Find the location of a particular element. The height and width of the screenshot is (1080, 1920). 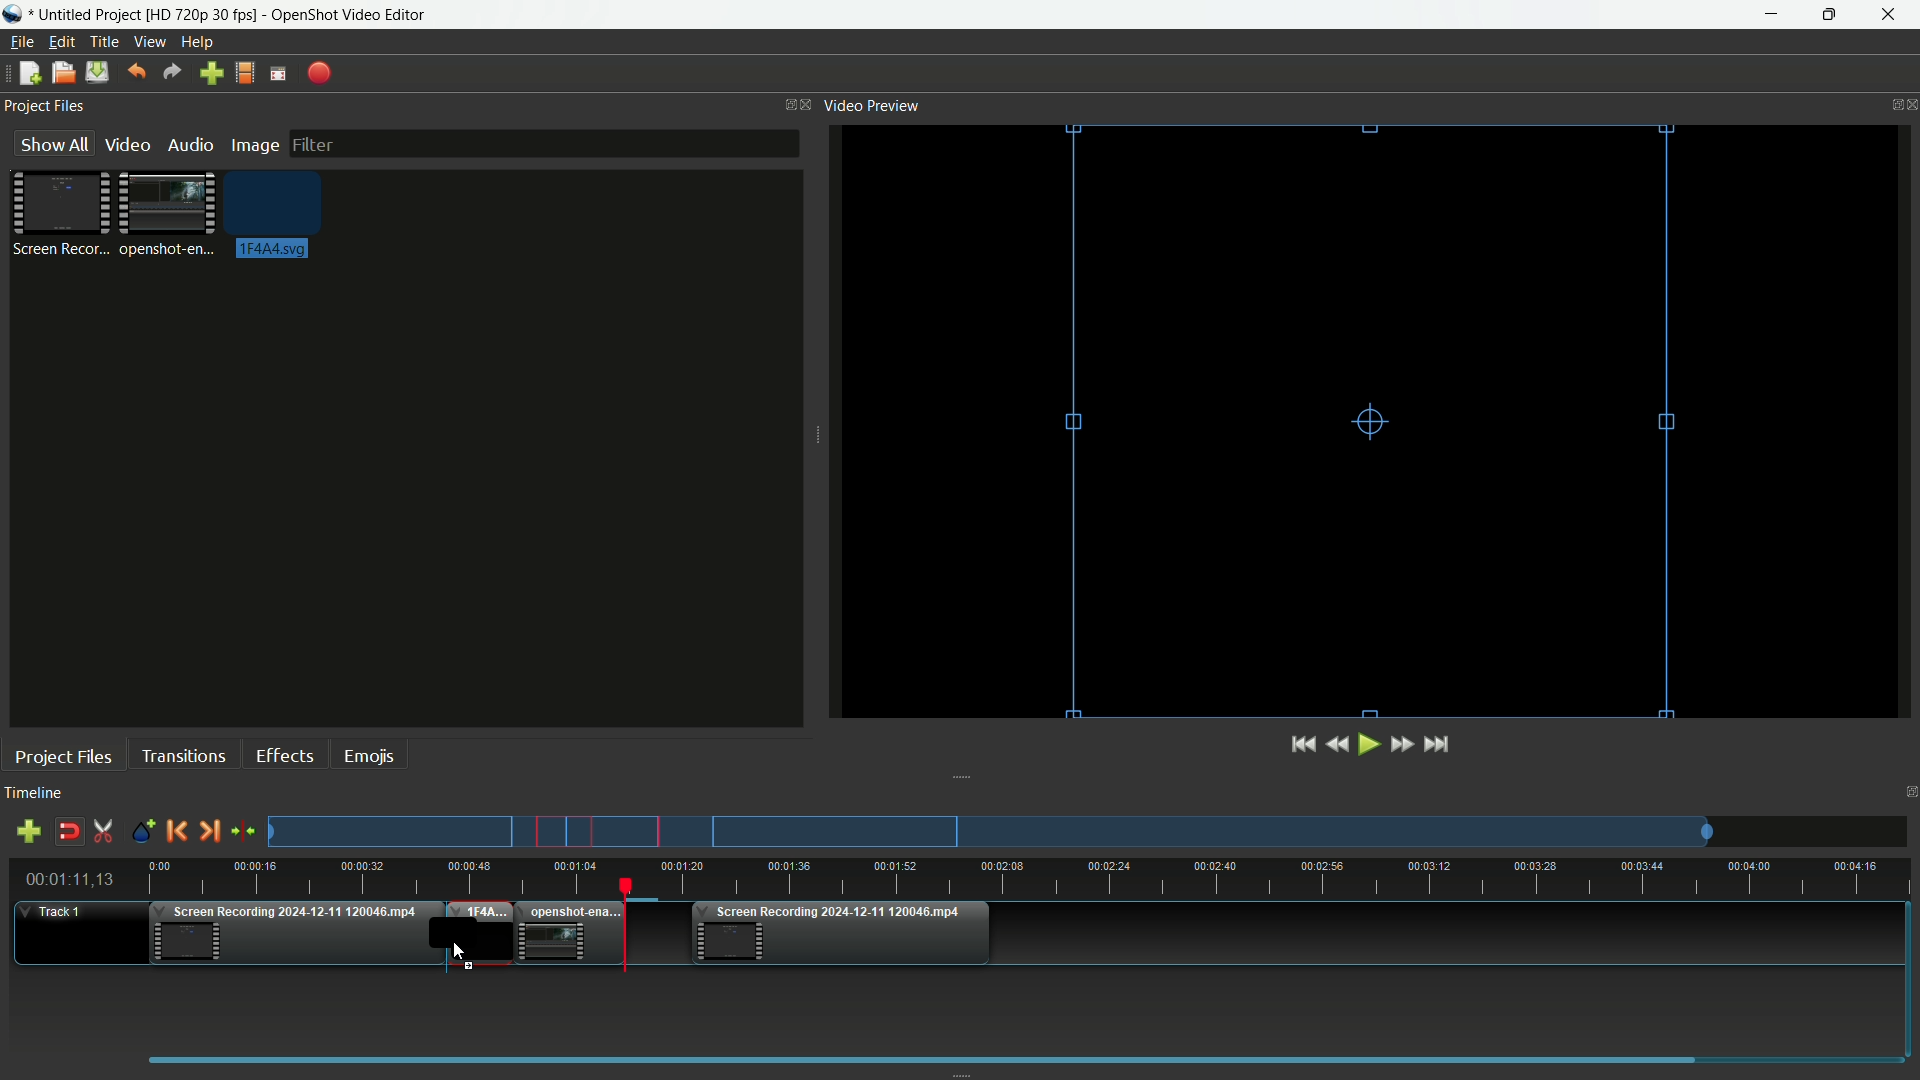

close video preview is located at coordinates (1908, 103).